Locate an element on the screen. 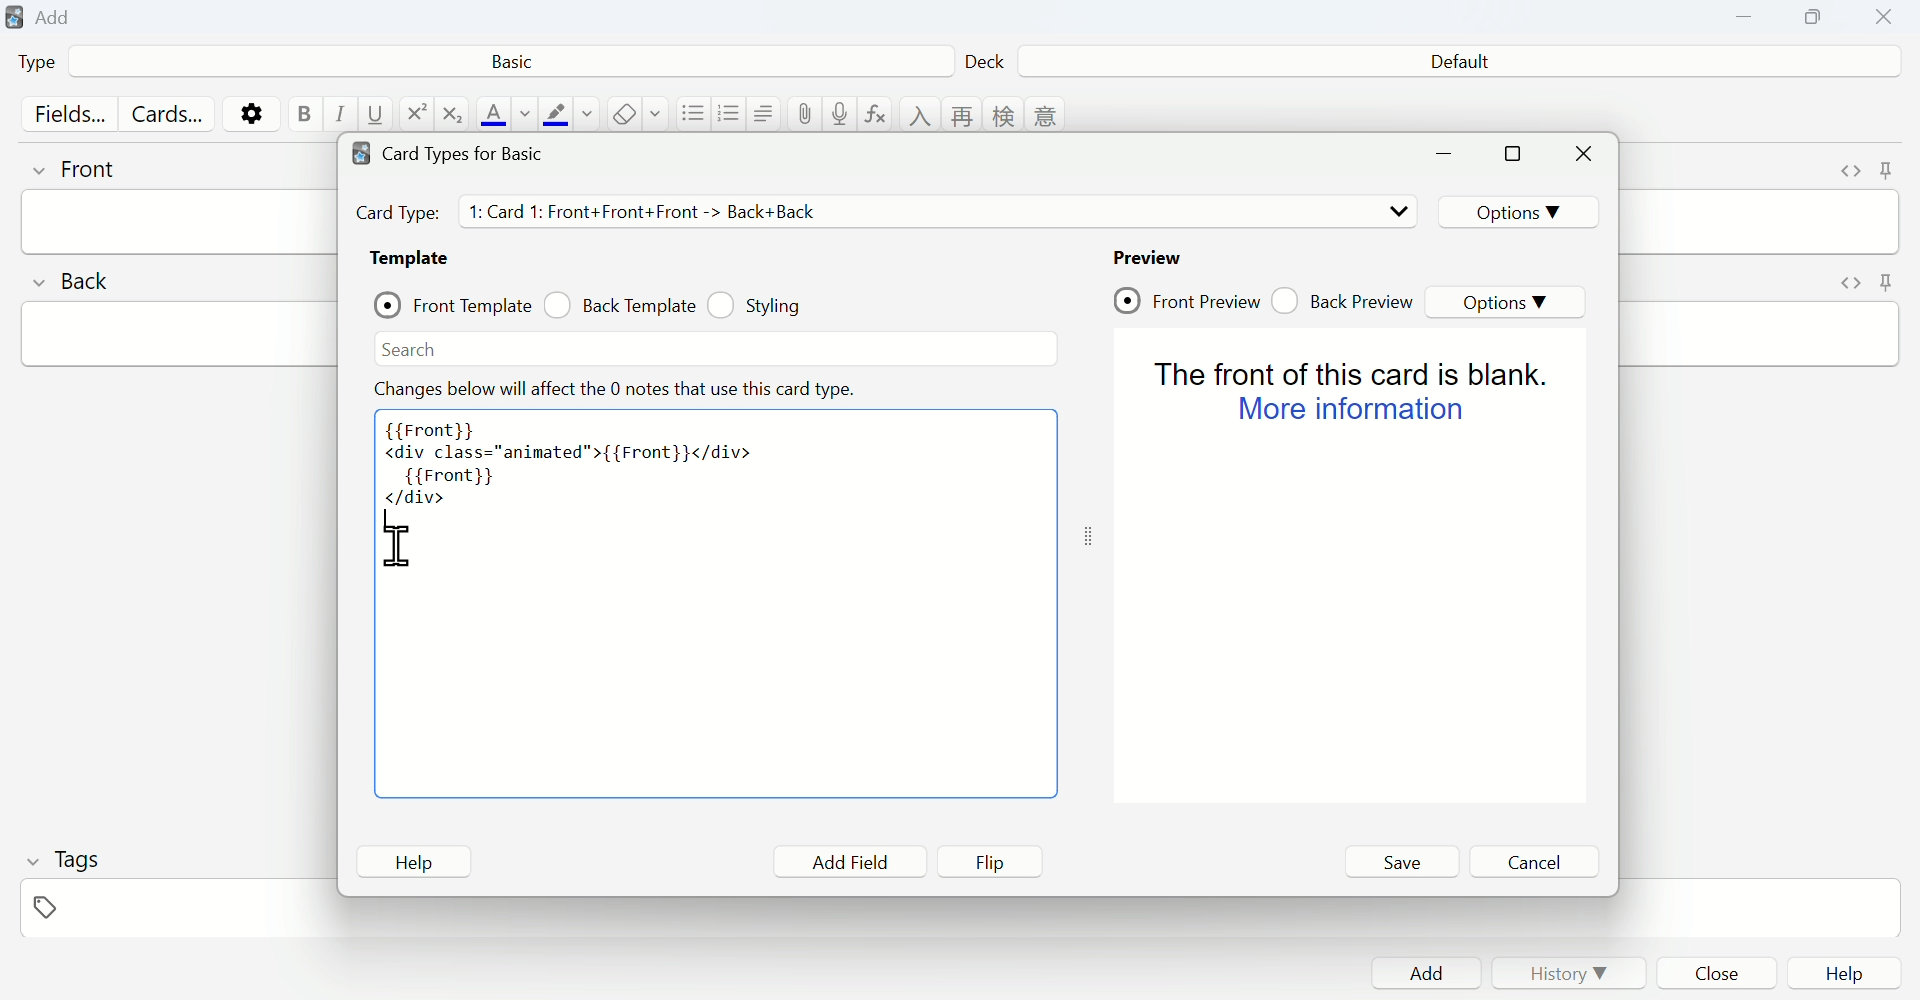  record audio is located at coordinates (840, 114).